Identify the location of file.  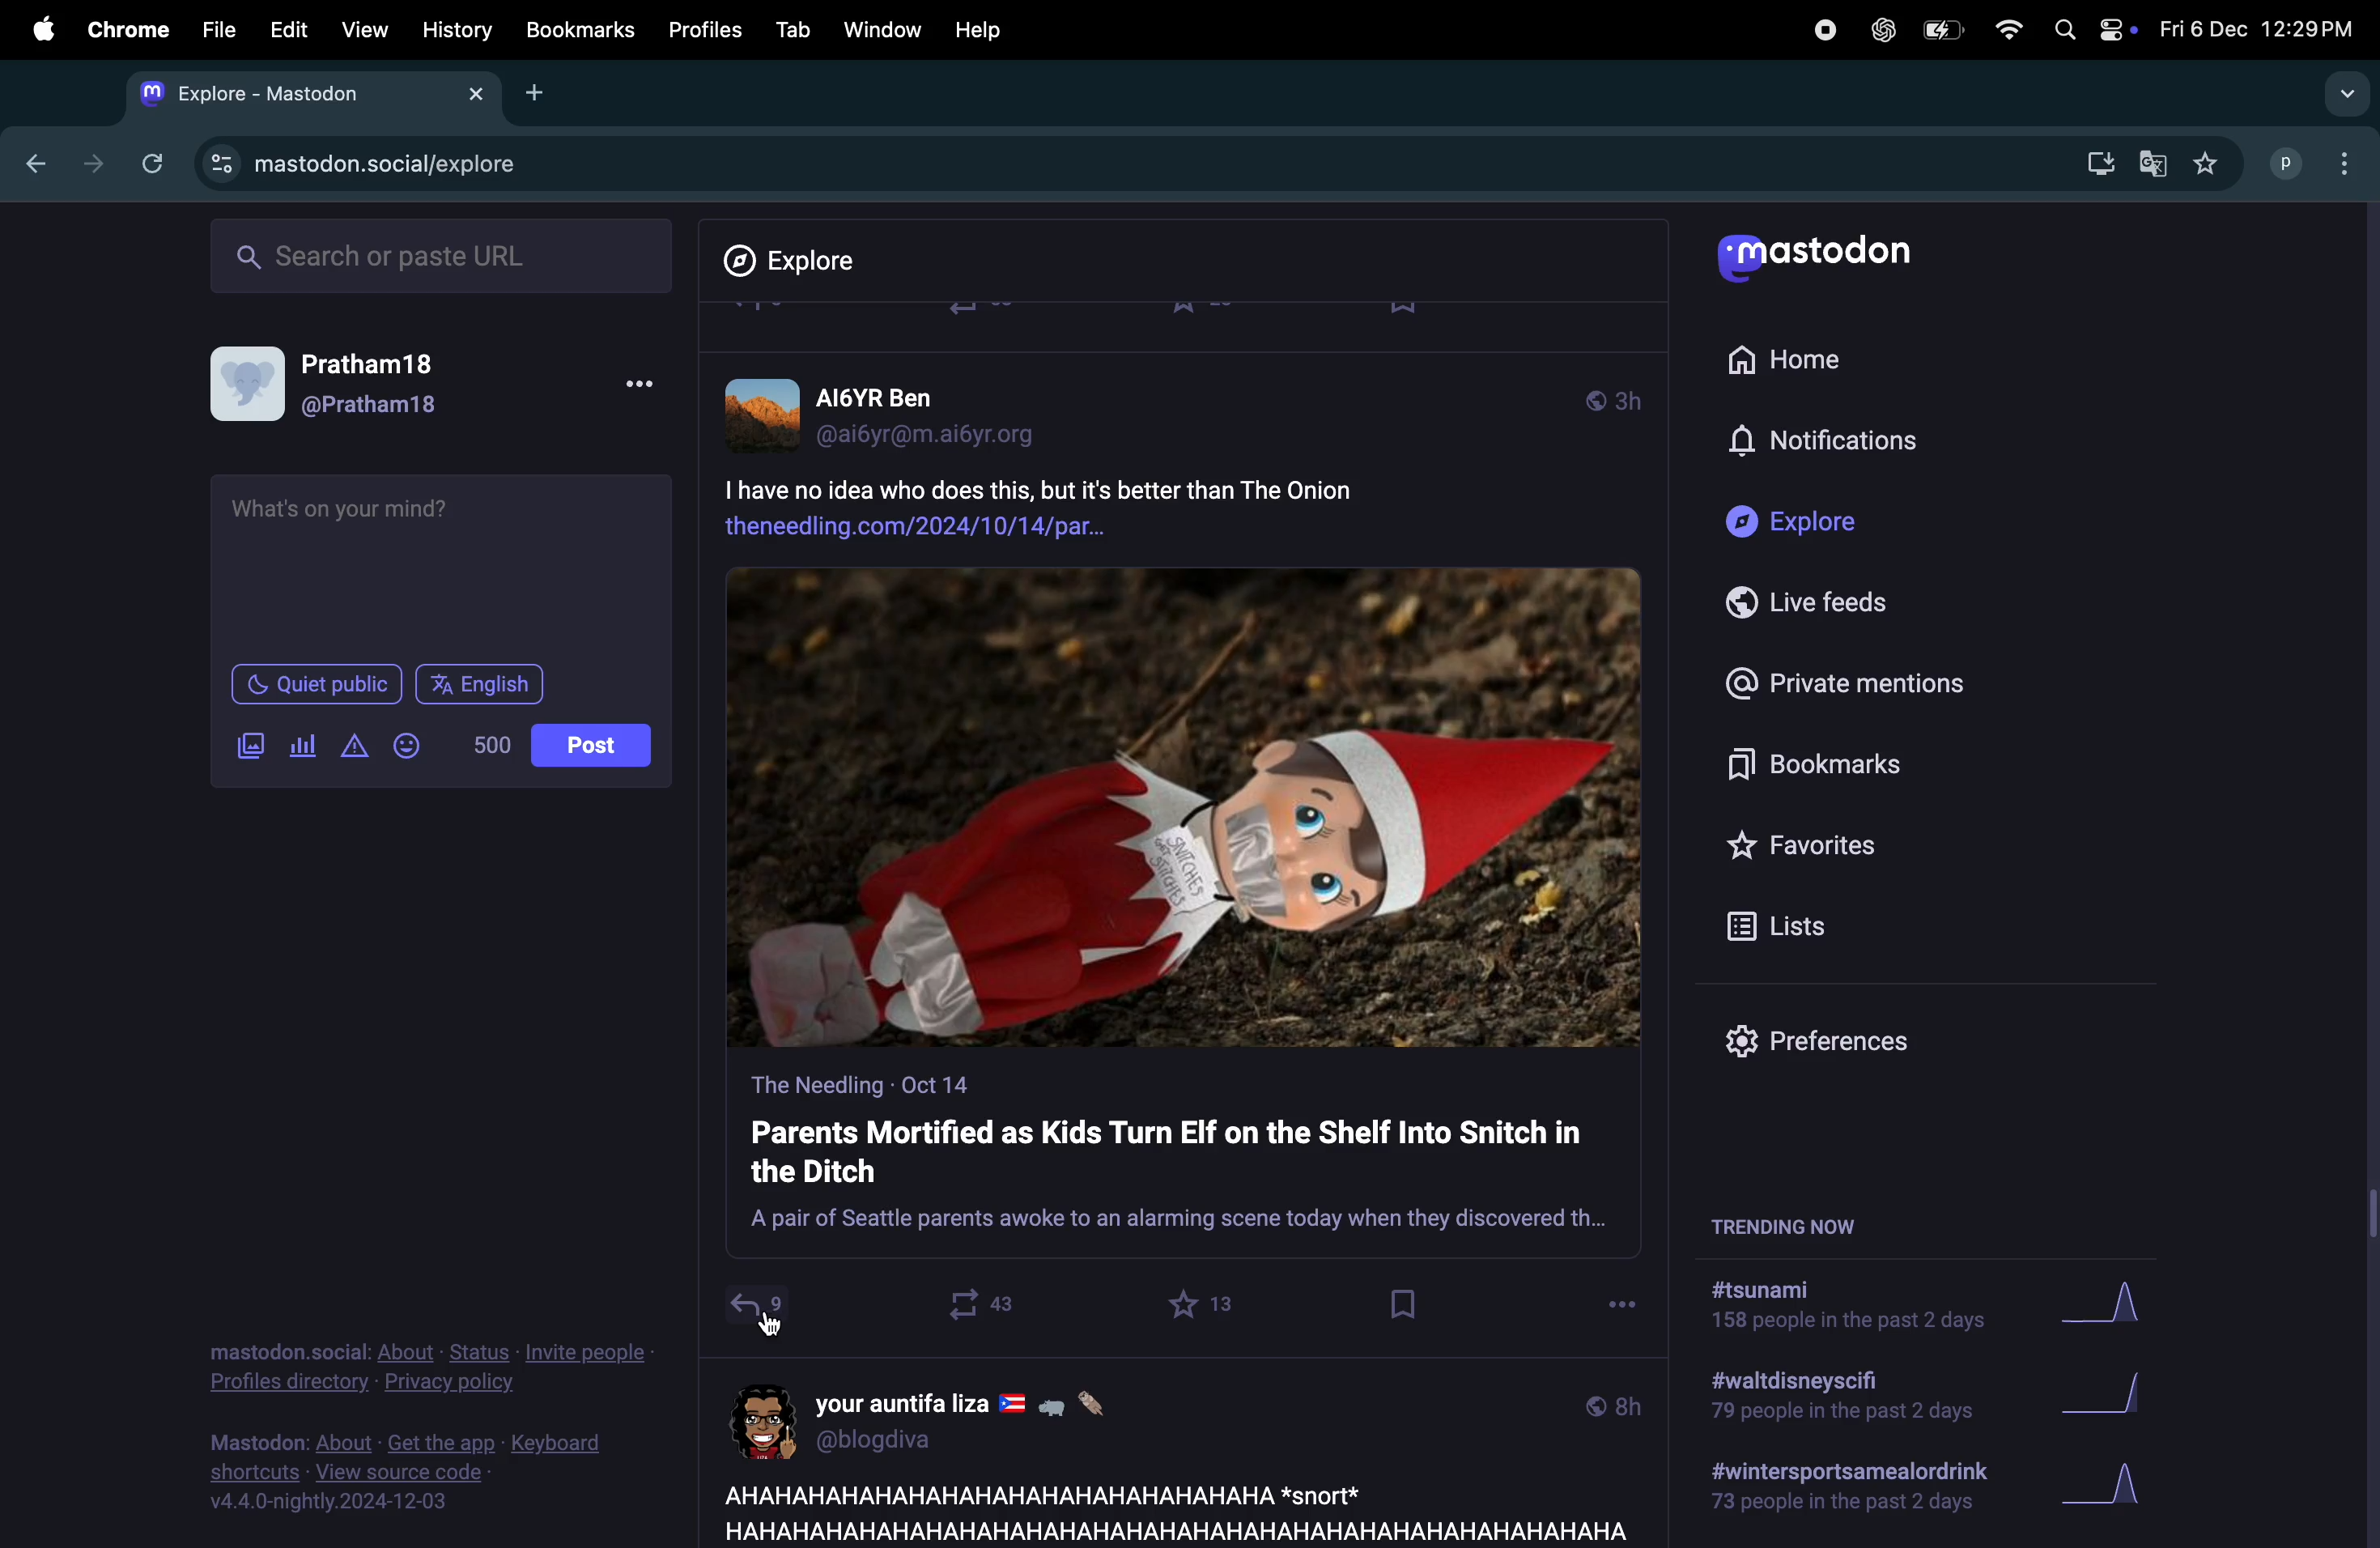
(219, 29).